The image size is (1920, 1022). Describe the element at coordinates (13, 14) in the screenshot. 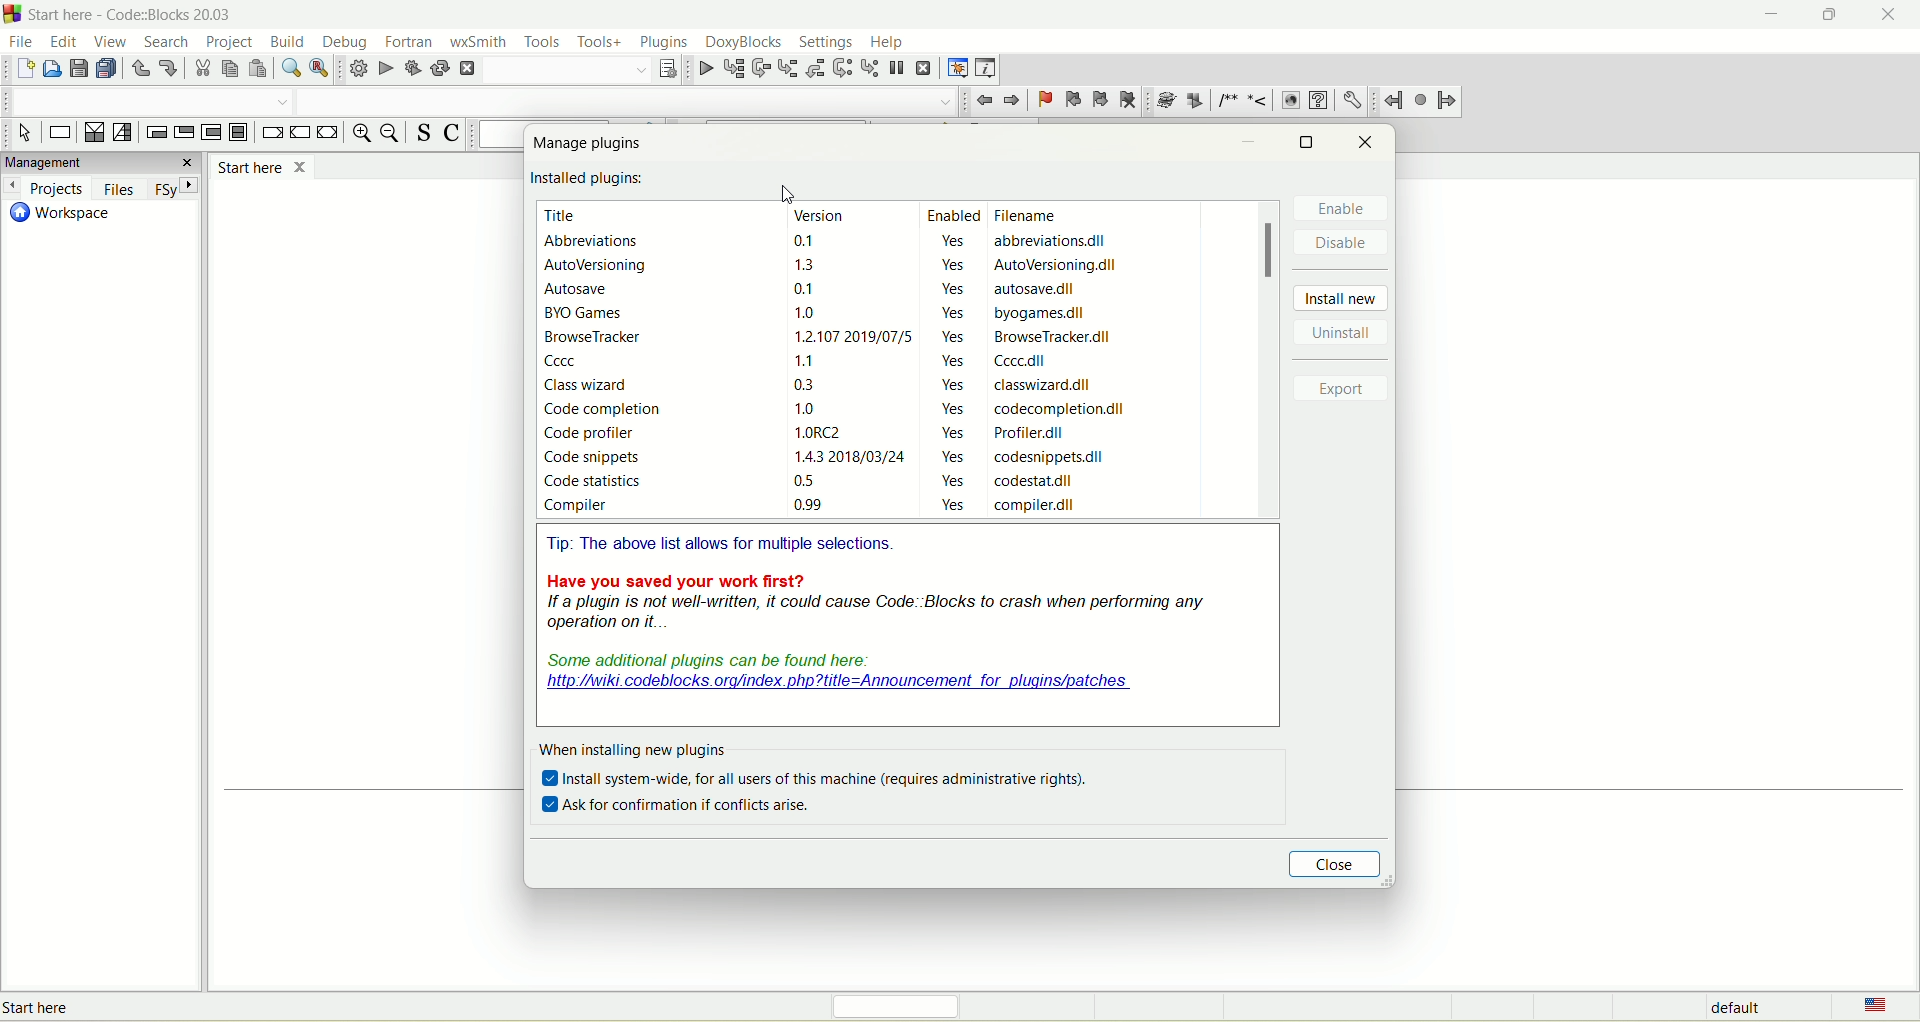

I see `logo` at that location.